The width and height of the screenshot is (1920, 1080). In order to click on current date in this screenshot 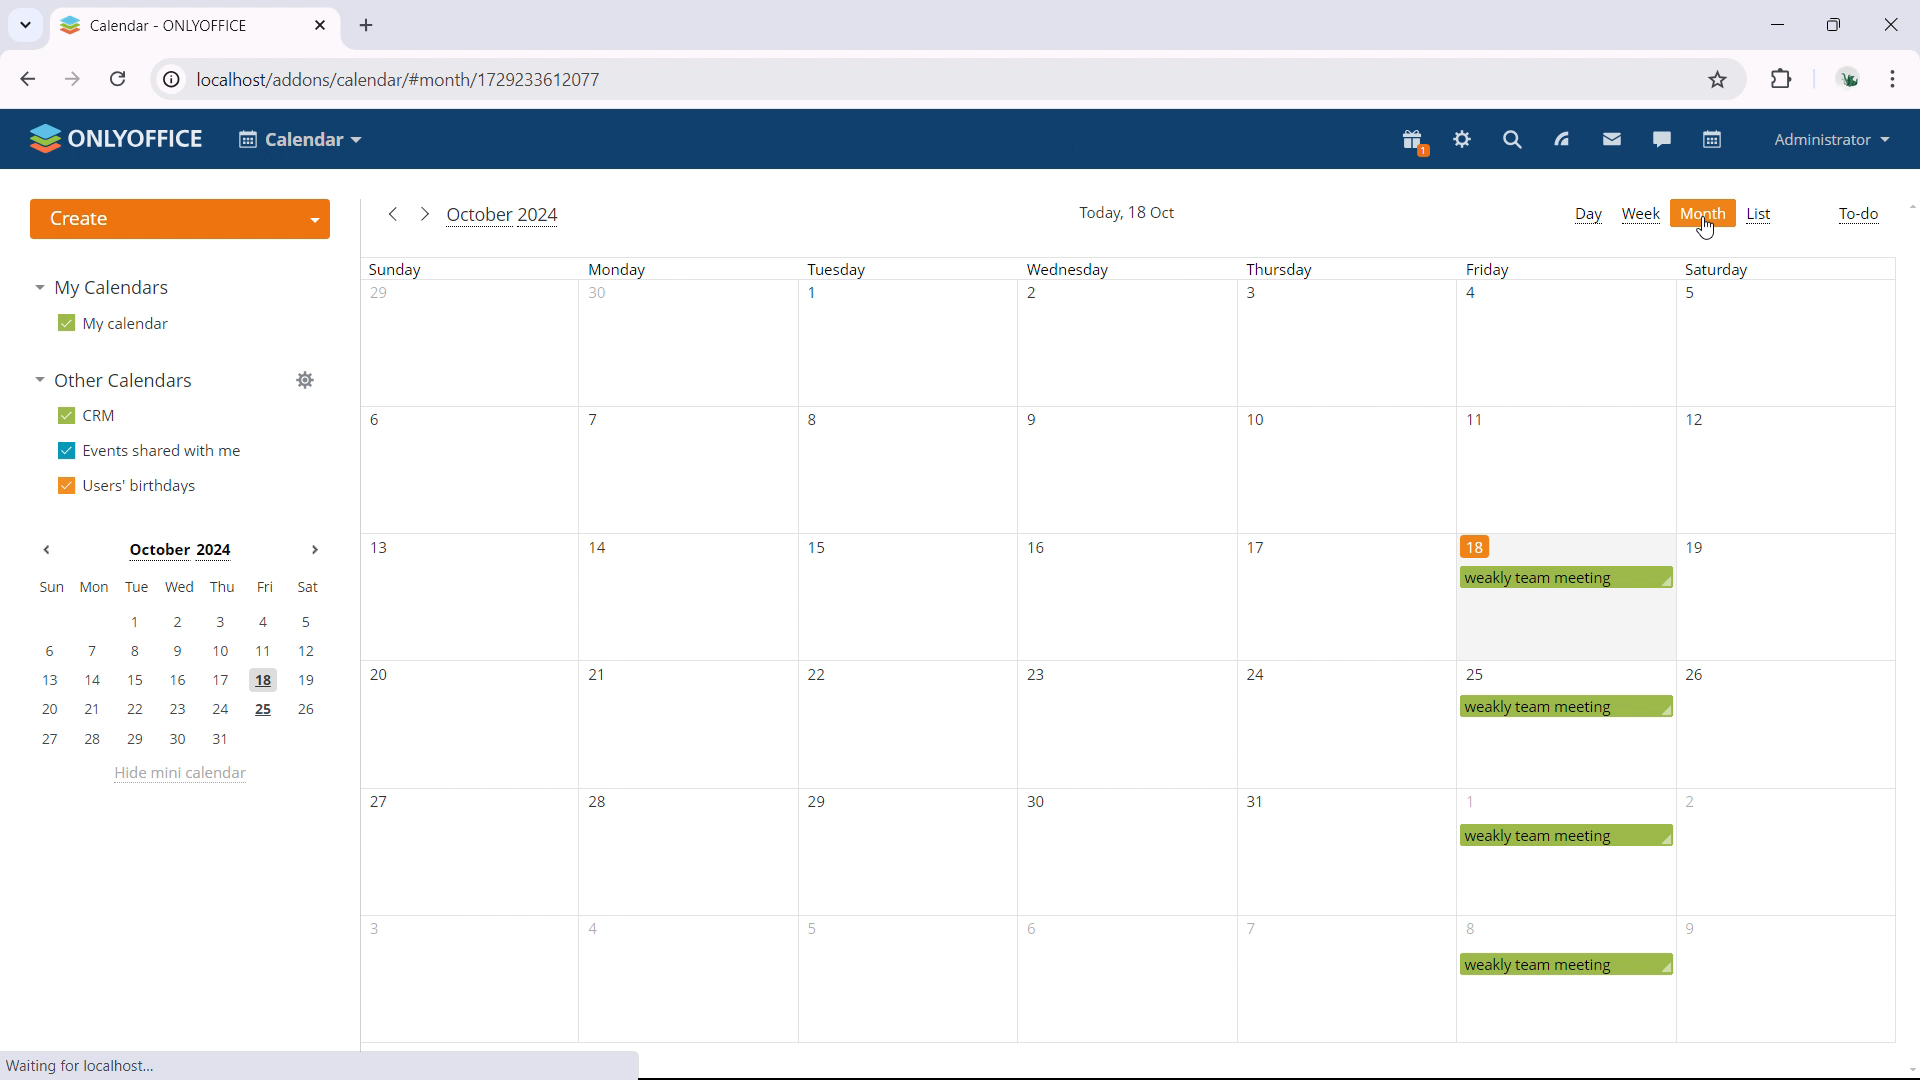, I will do `click(1126, 215)`.